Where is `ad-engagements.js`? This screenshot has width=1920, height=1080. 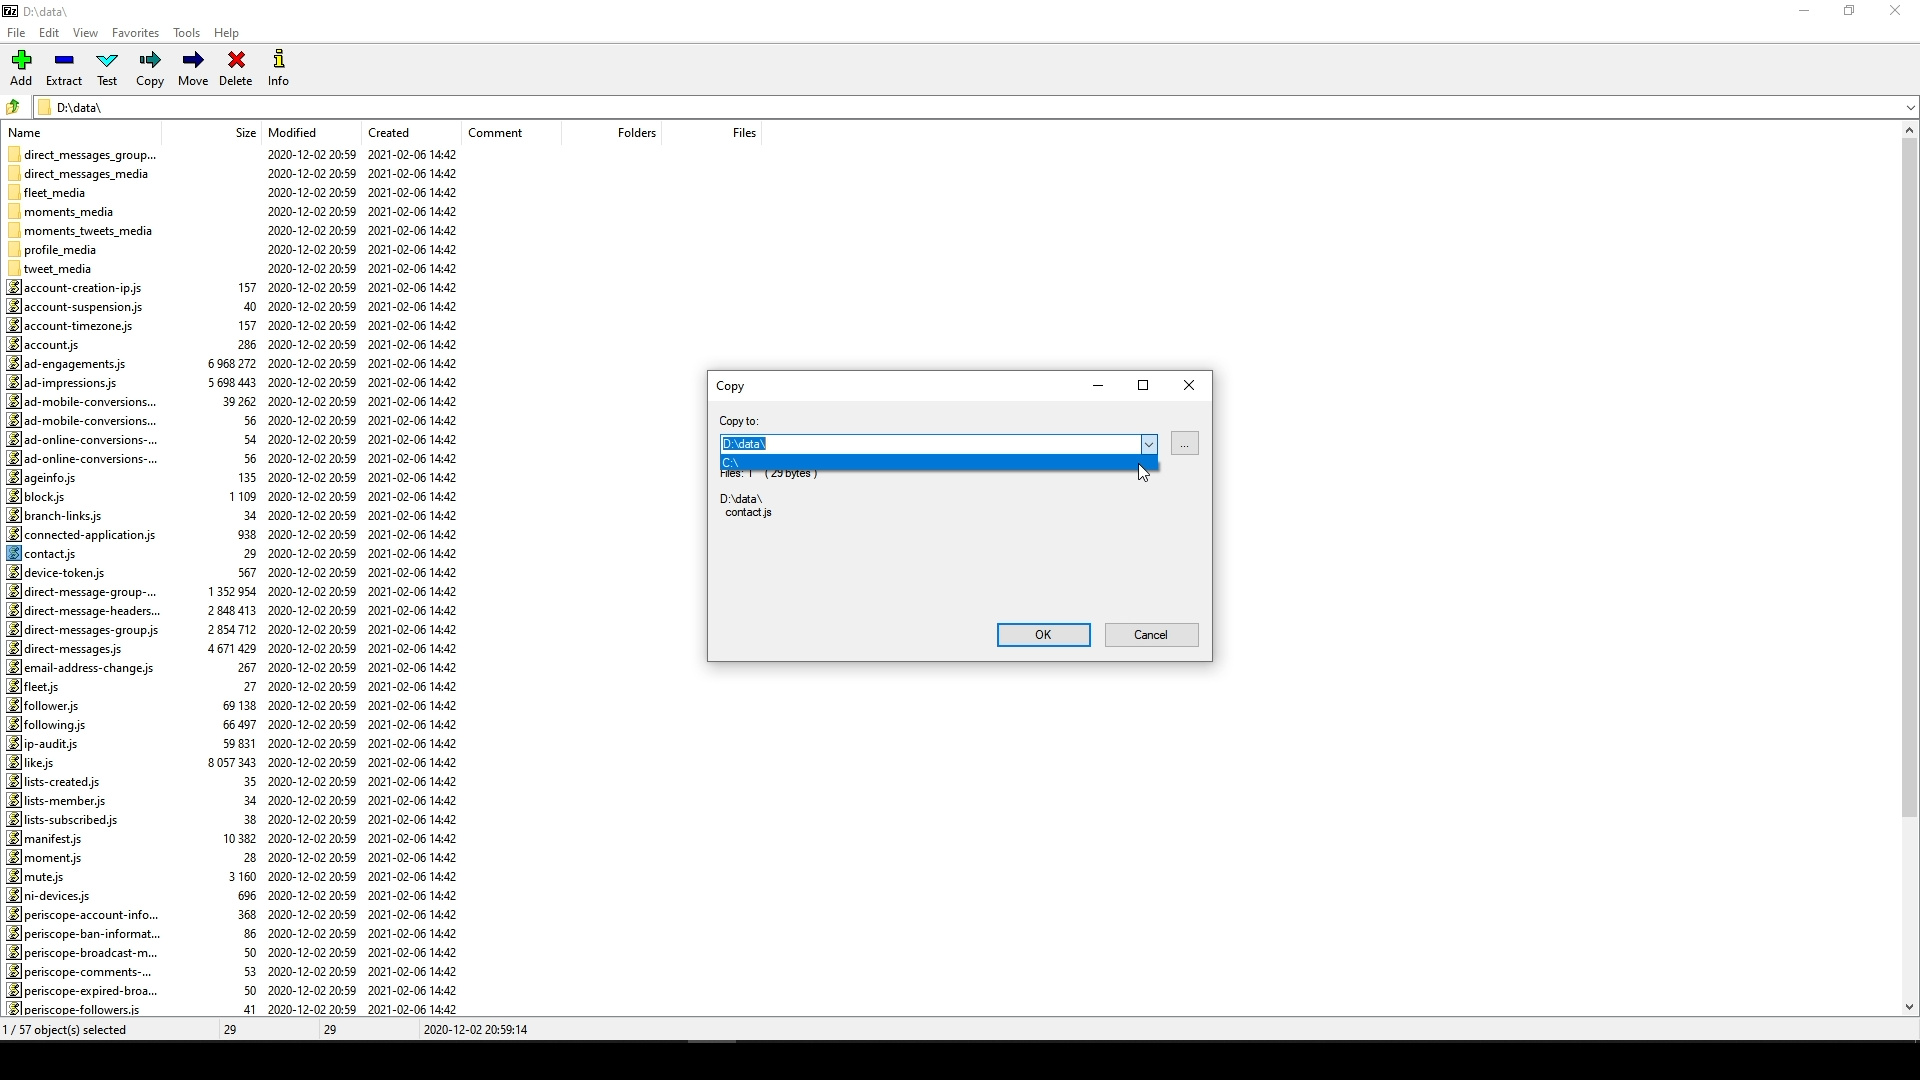 ad-engagements.js is located at coordinates (65, 363).